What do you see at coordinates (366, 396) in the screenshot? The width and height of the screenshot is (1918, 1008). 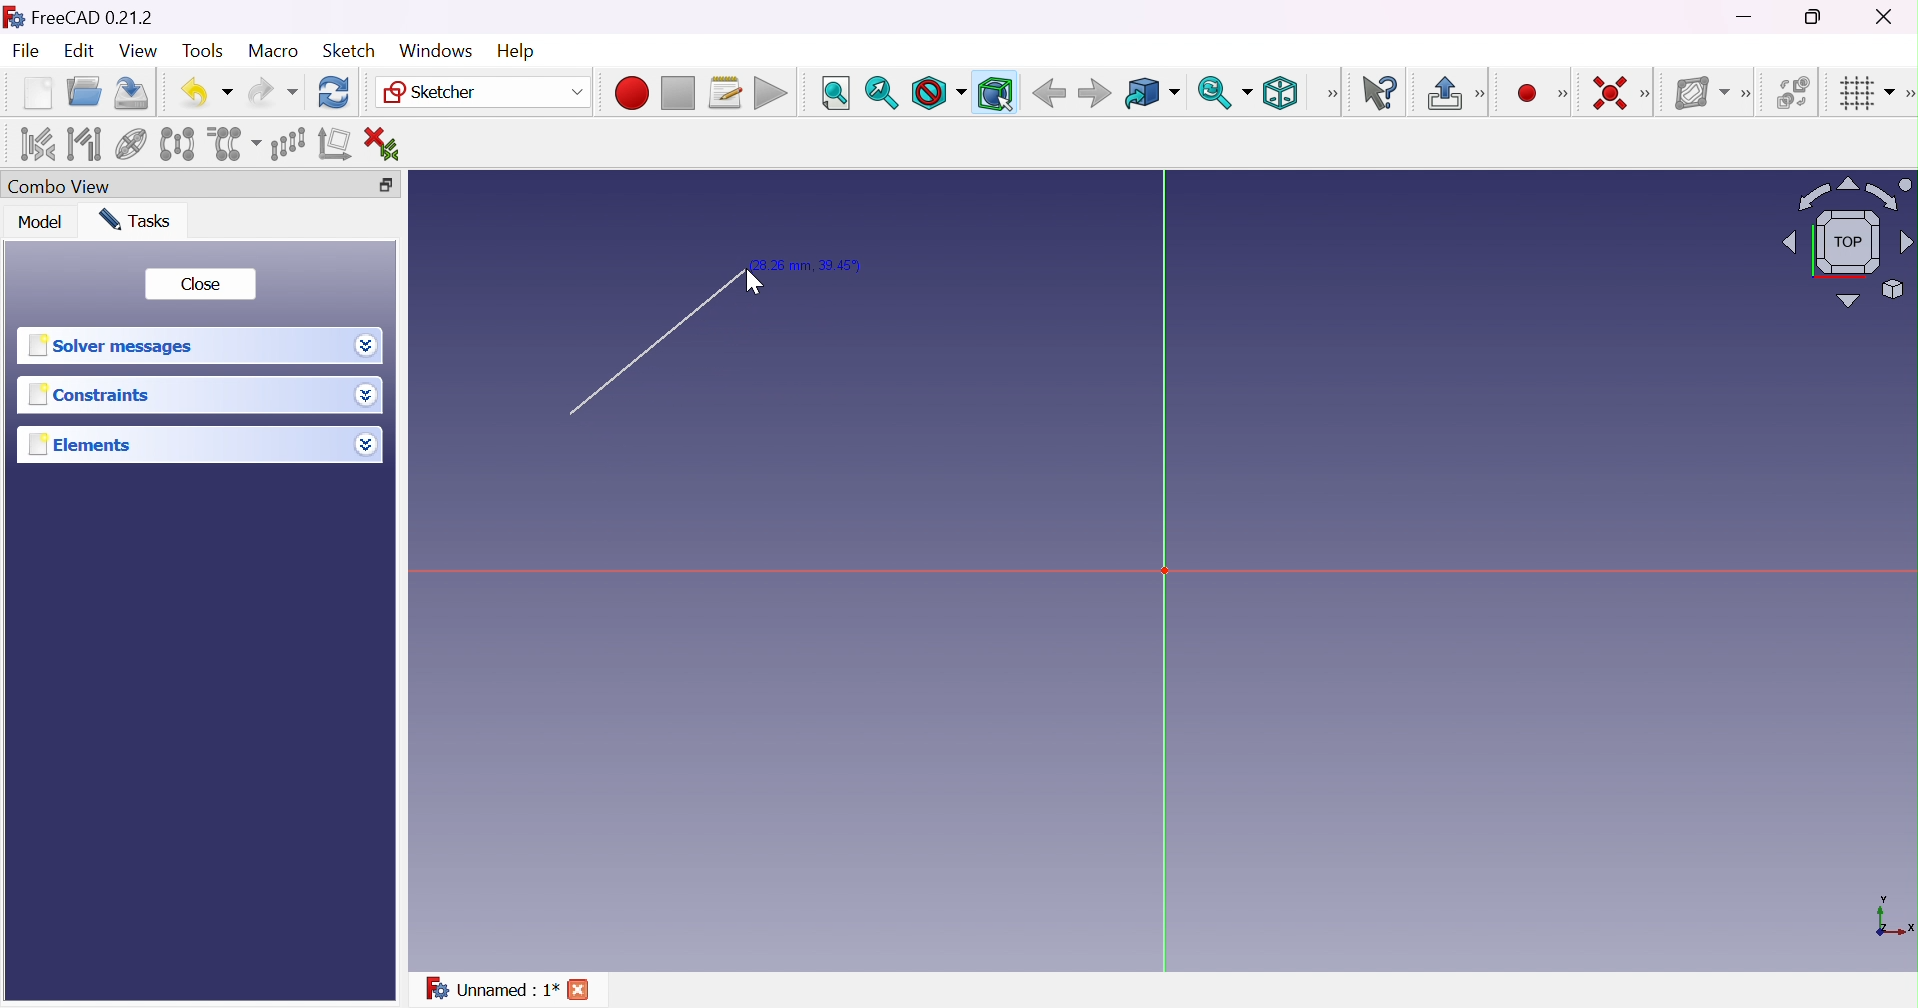 I see `Drop down` at bounding box center [366, 396].